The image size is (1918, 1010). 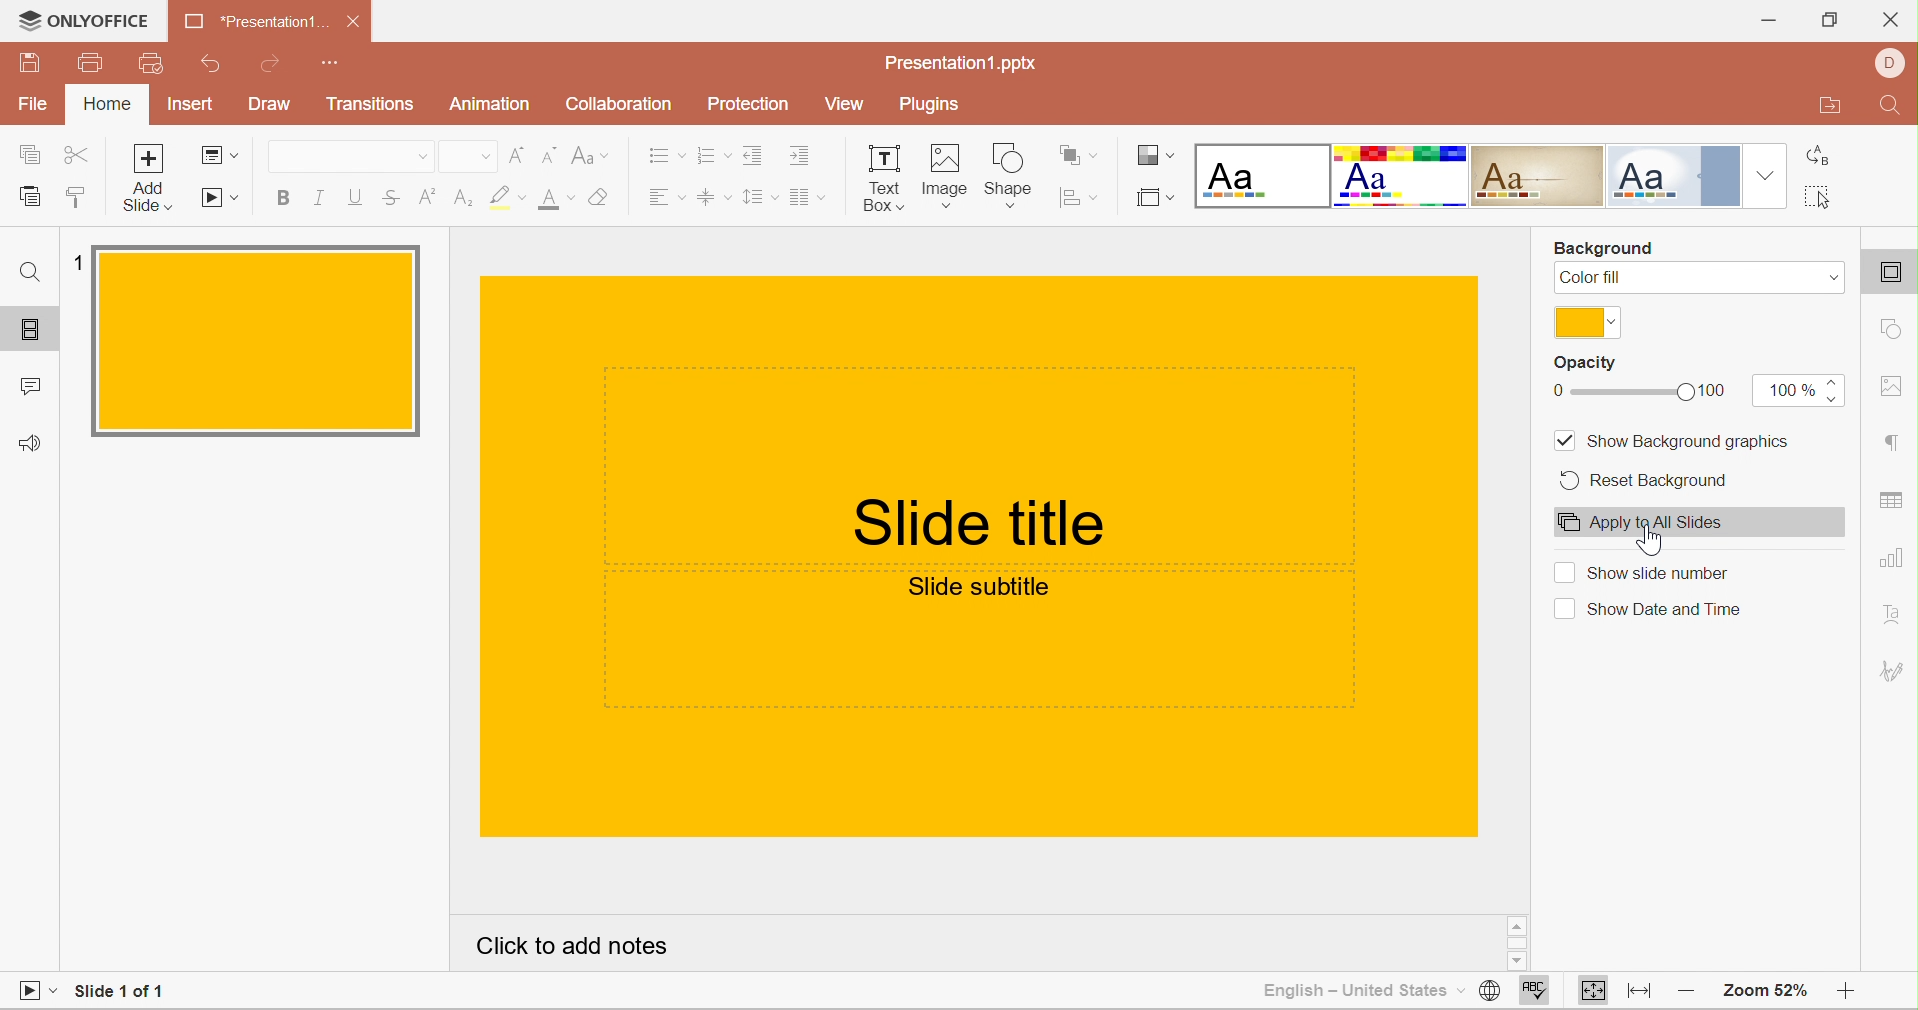 I want to click on Slide subtitle, so click(x=977, y=588).